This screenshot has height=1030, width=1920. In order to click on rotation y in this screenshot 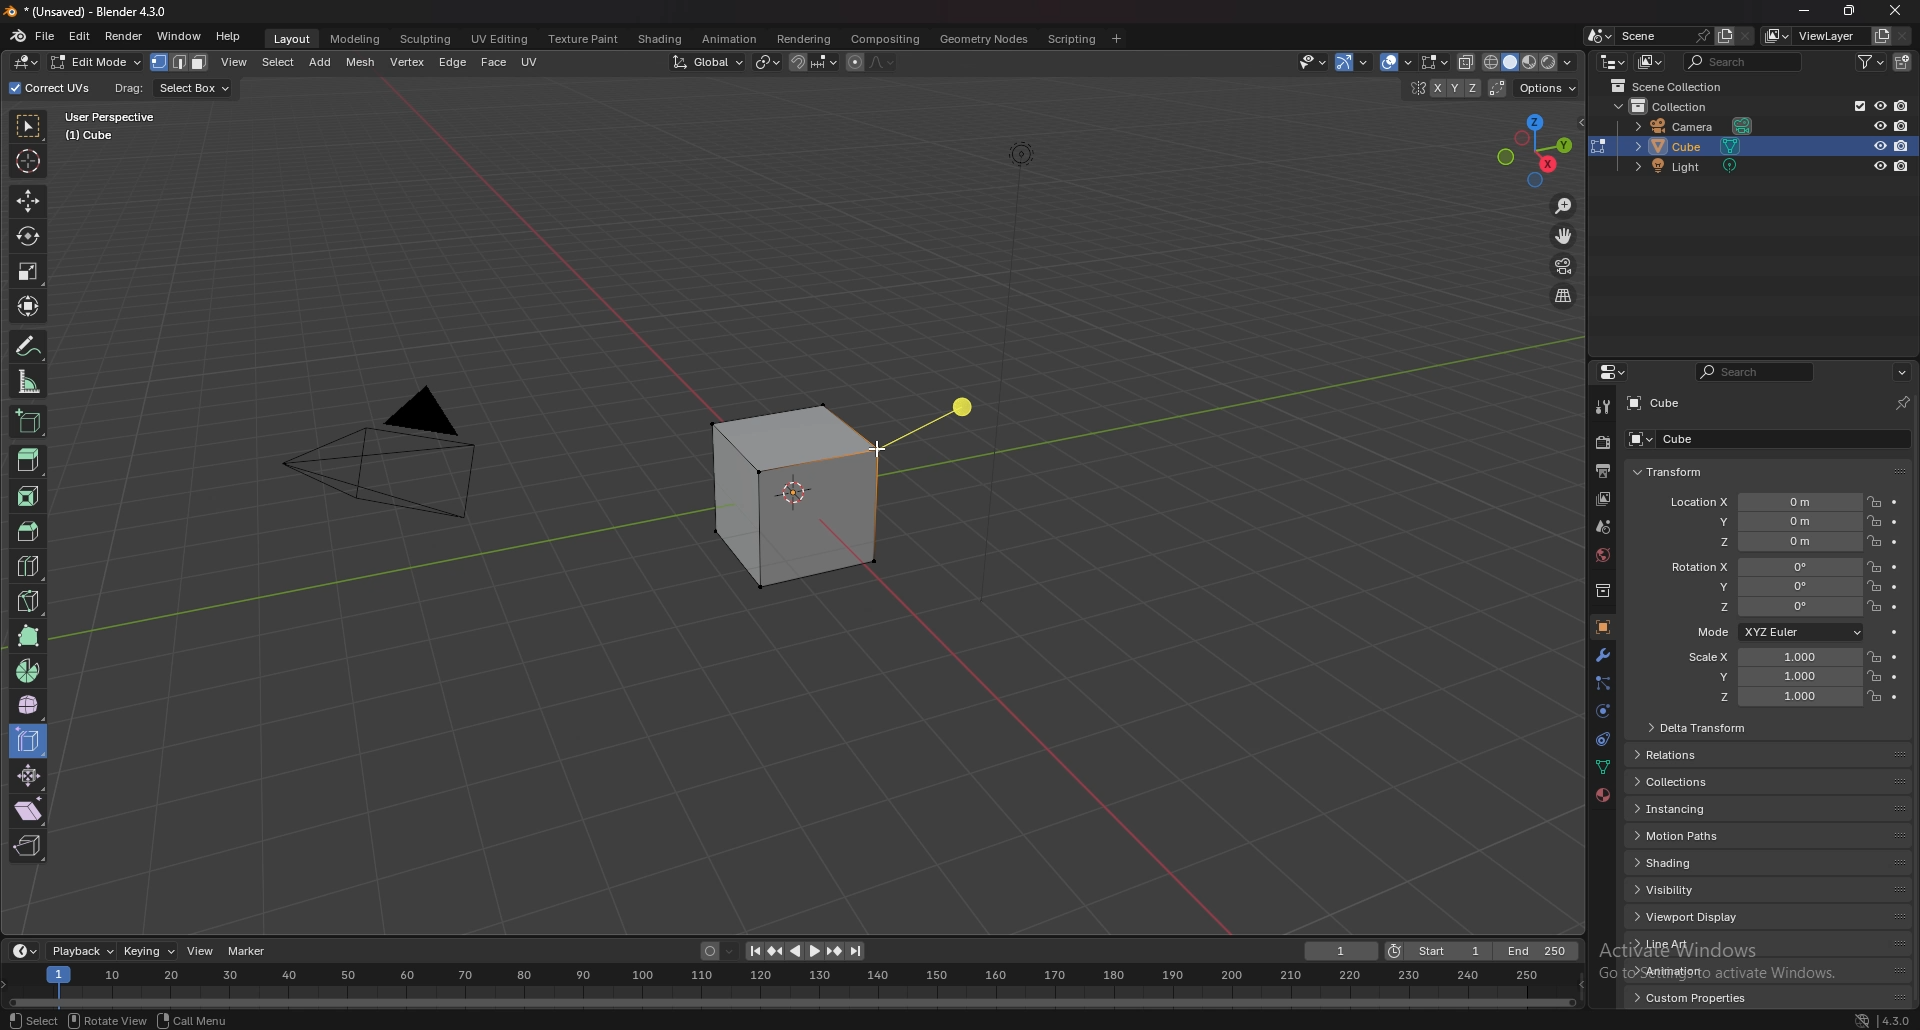, I will do `click(1768, 588)`.